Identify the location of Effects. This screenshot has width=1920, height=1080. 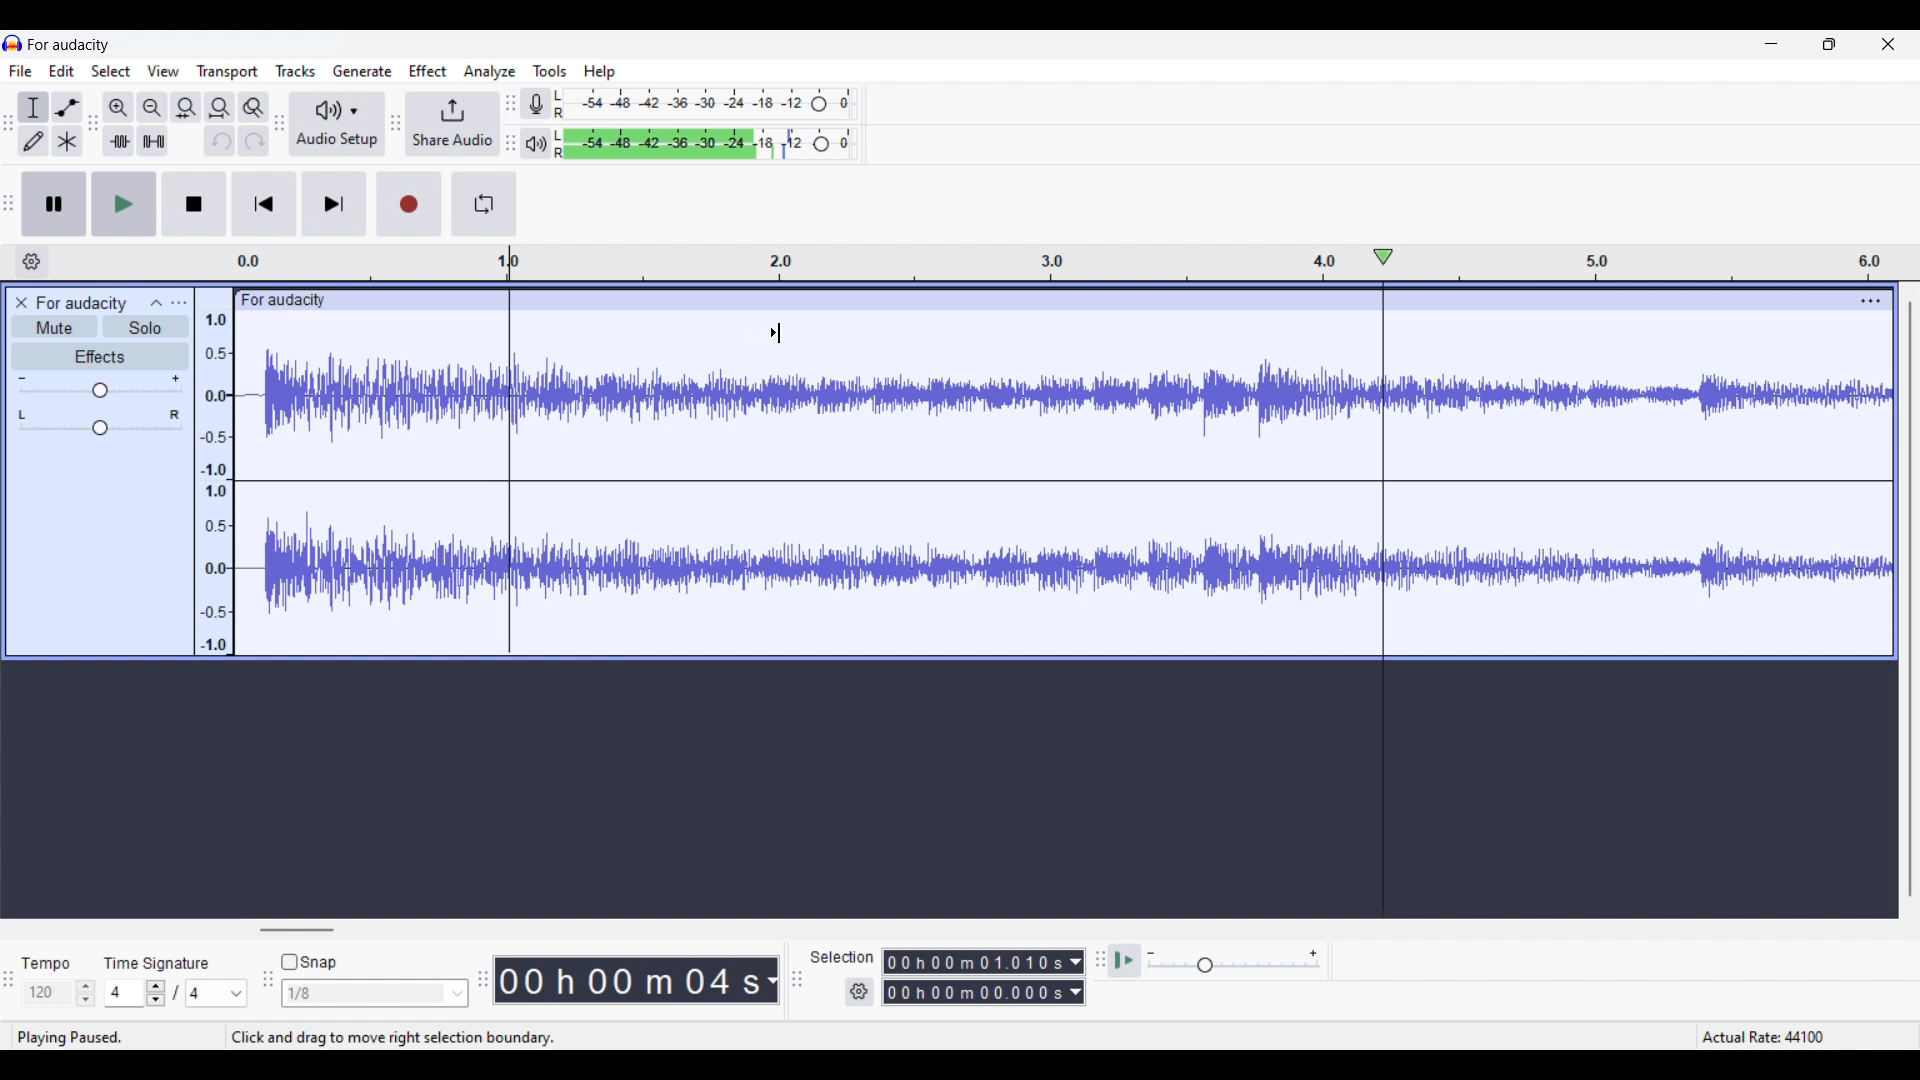
(99, 356).